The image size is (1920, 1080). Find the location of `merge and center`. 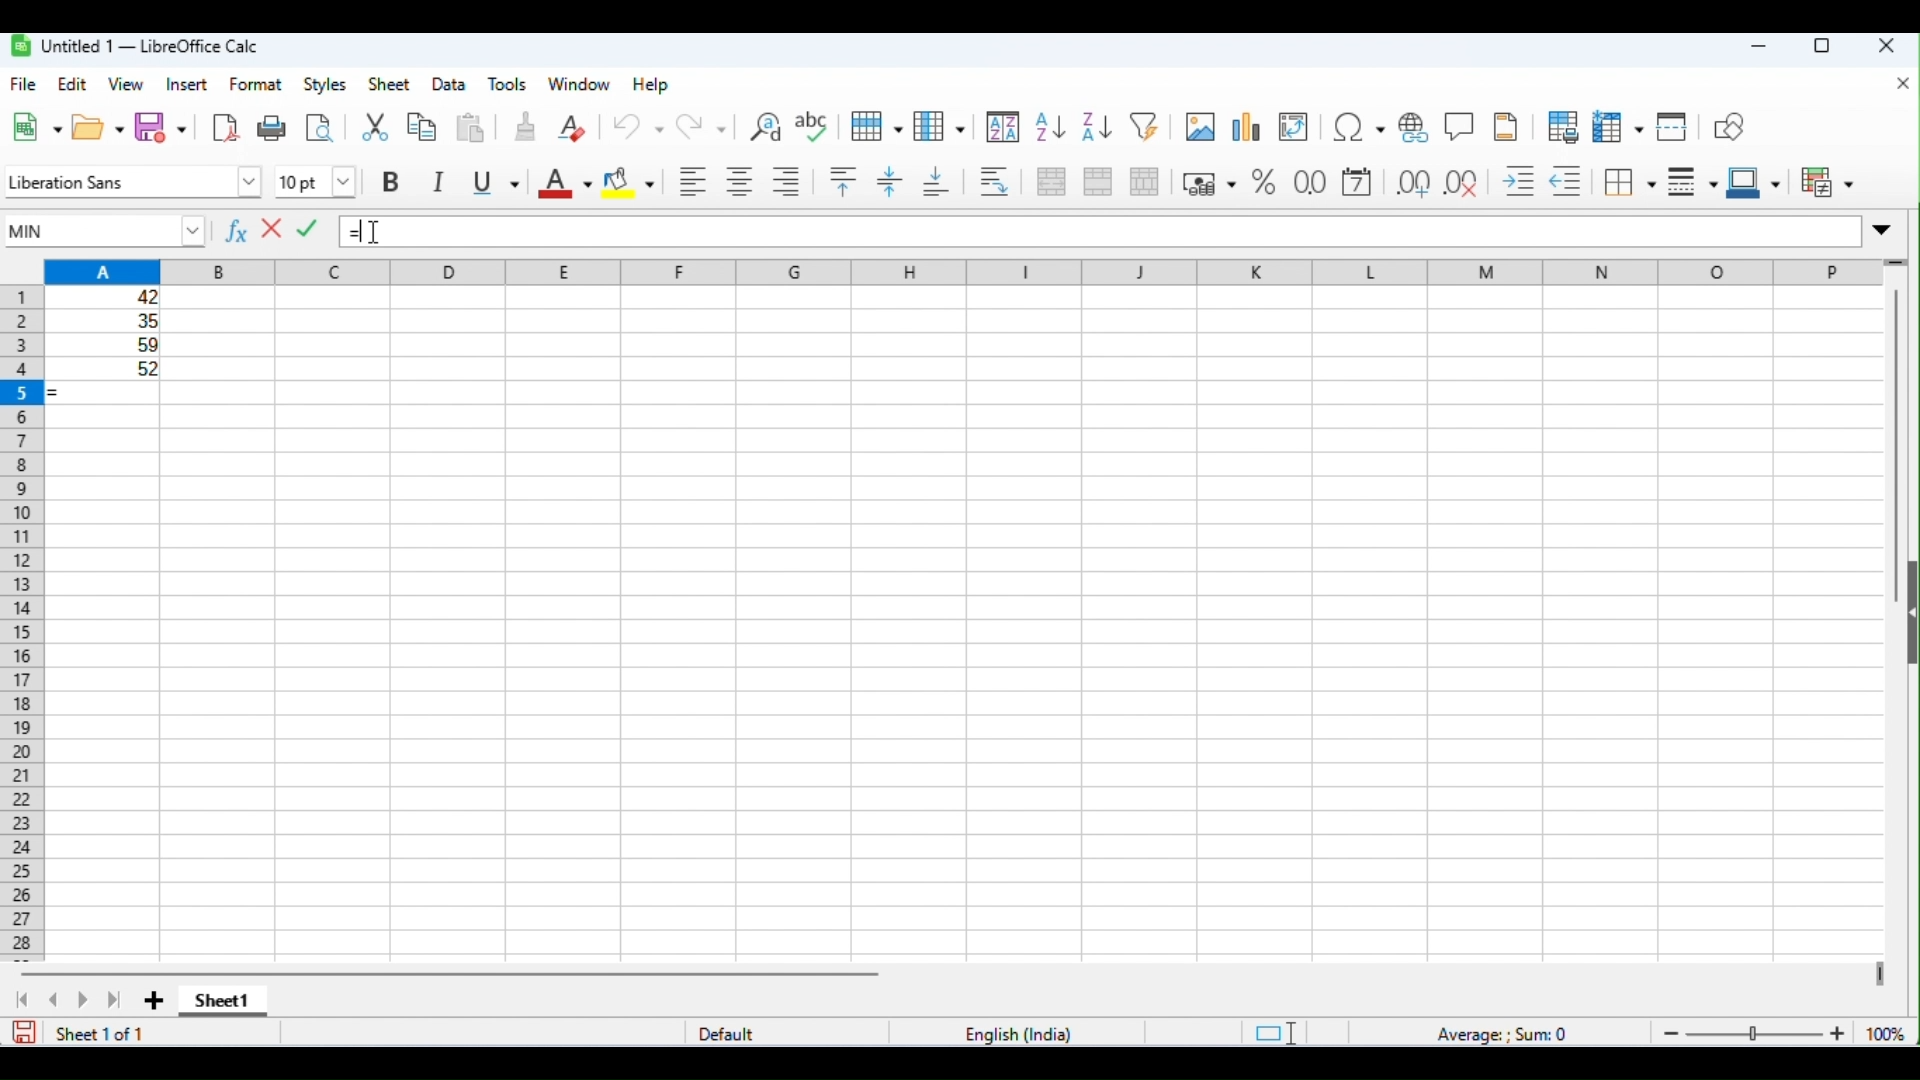

merge and center is located at coordinates (1049, 181).